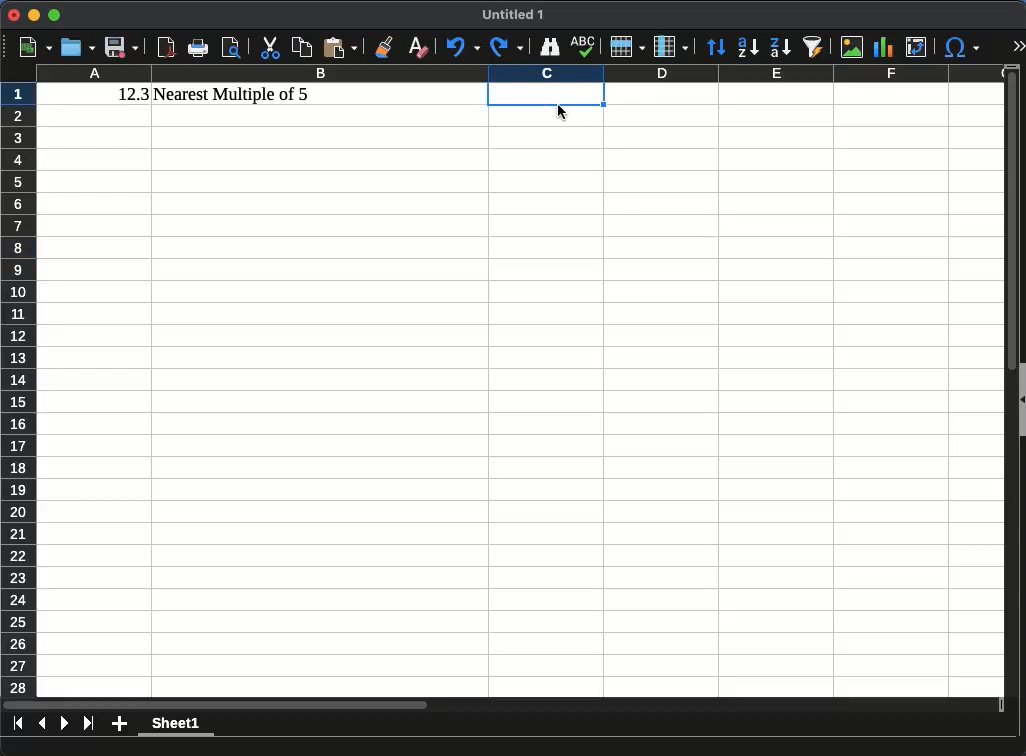  I want to click on image, so click(850, 47).